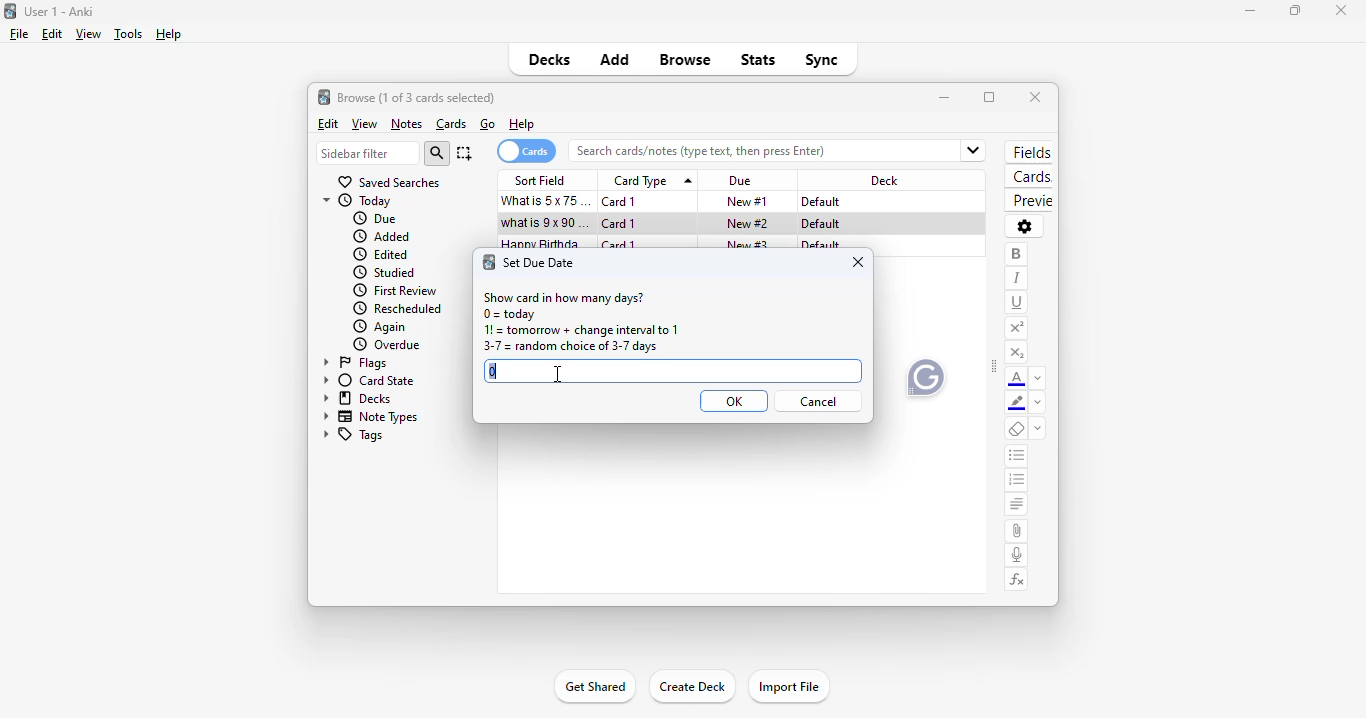 The width and height of the screenshot is (1366, 718). Describe the element at coordinates (548, 200) in the screenshot. I see `what is 5x75=?` at that location.